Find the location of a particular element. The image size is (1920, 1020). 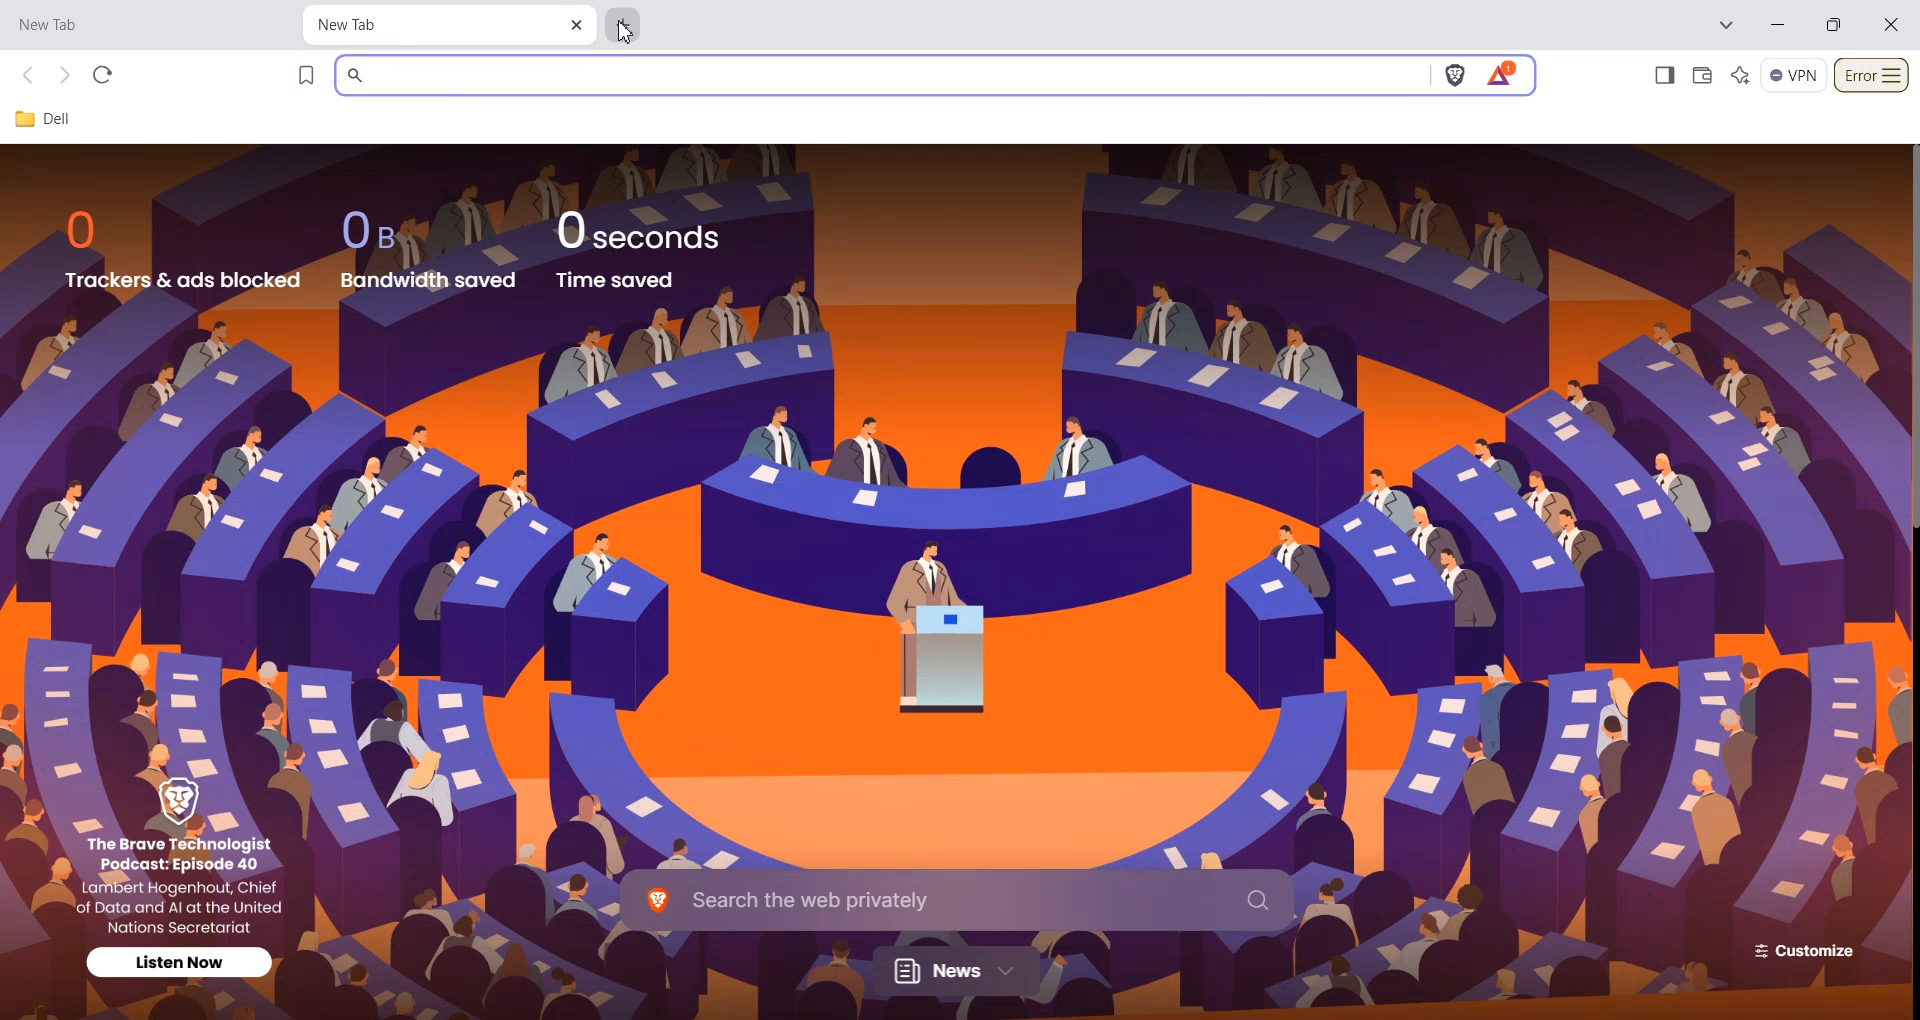

New Tab is located at coordinates (130, 25).